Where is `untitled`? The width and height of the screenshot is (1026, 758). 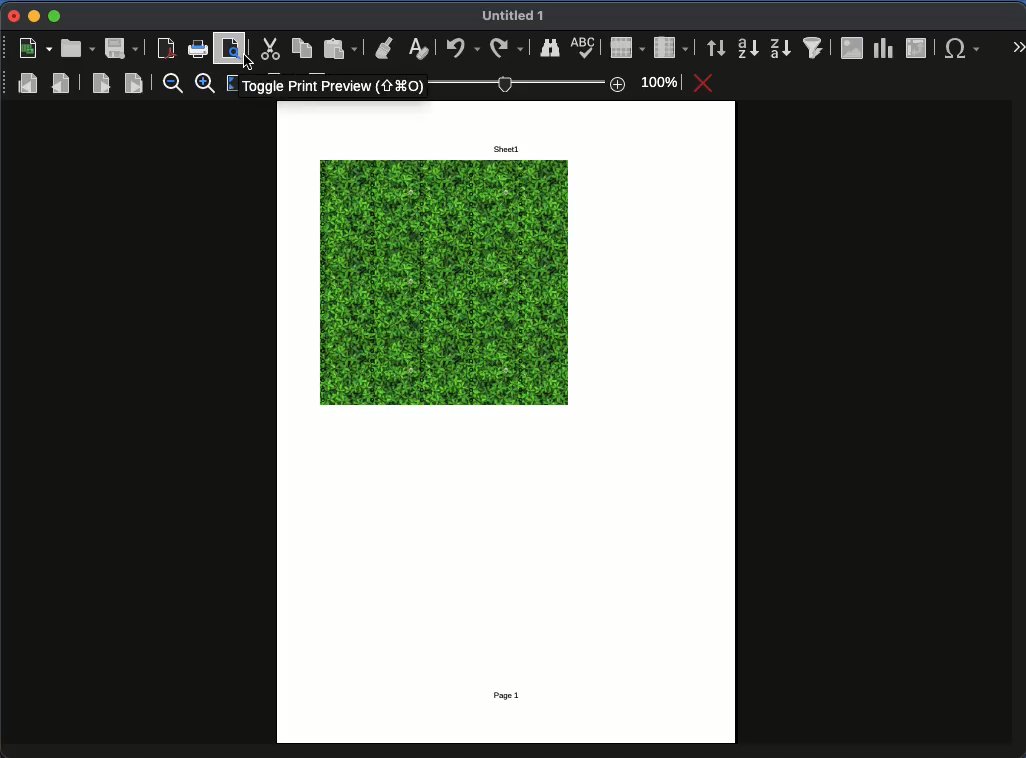
untitled is located at coordinates (517, 17).